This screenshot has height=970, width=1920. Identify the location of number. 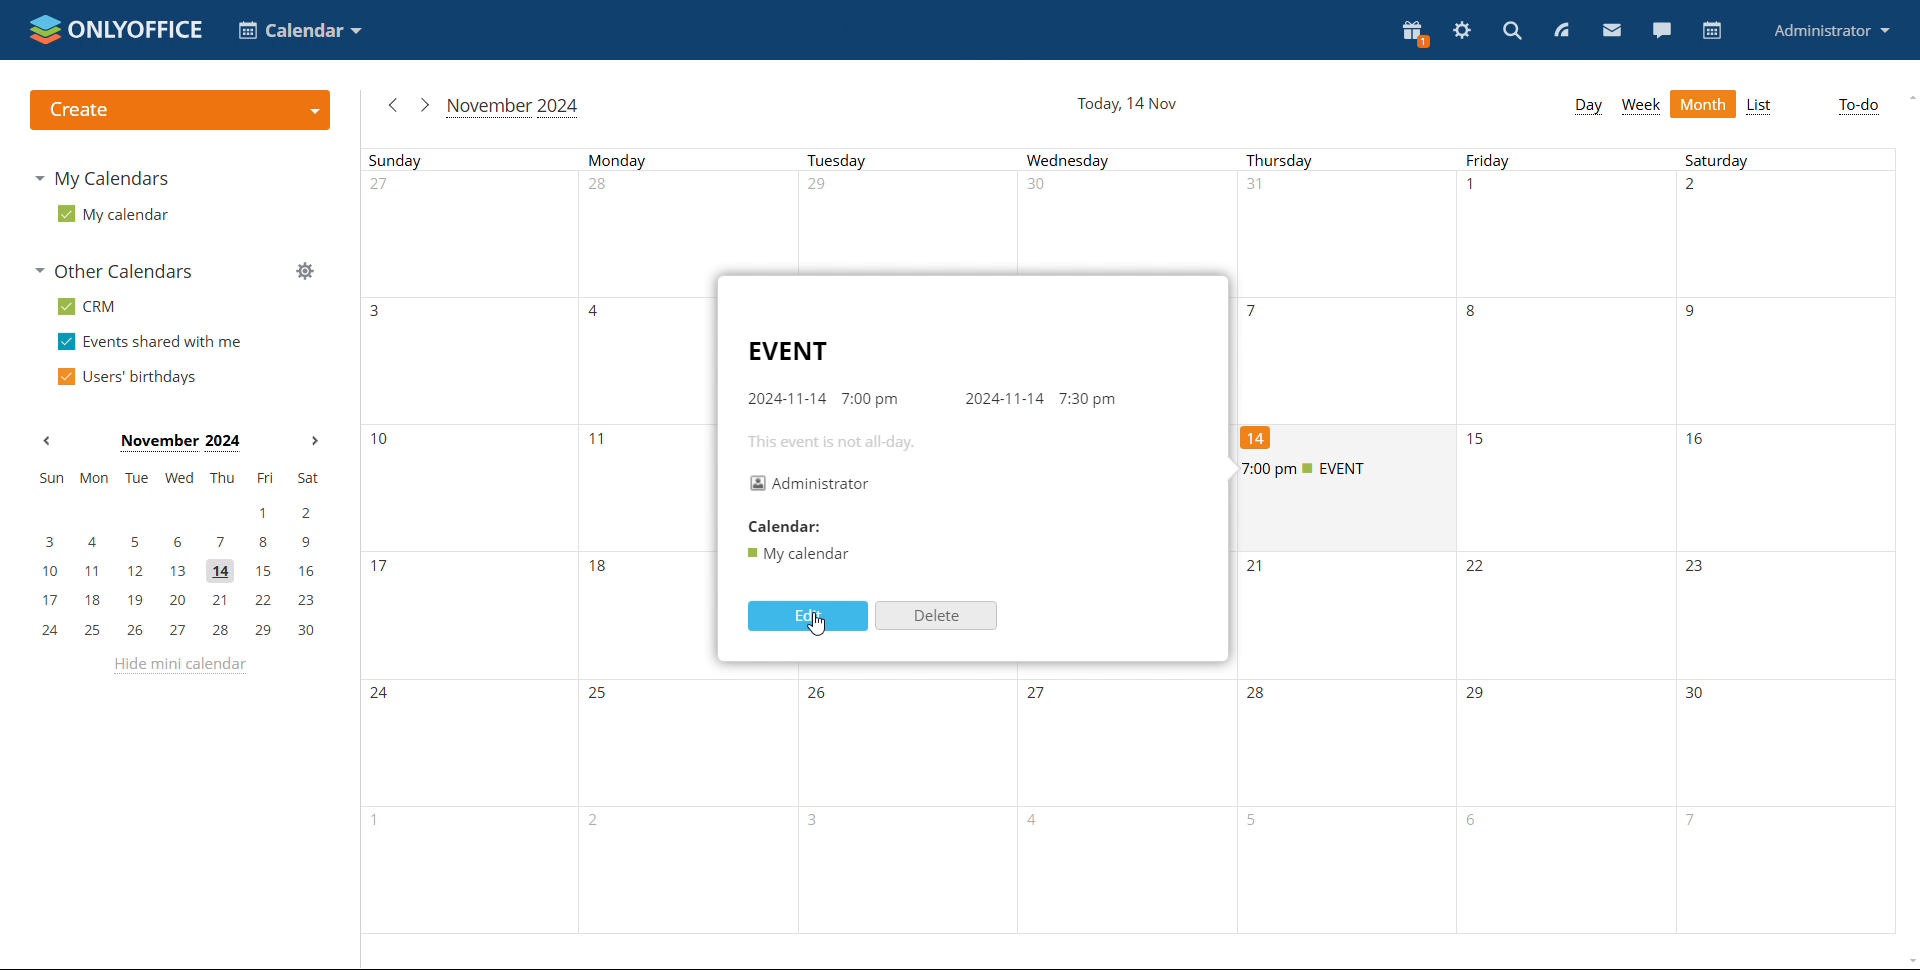
(1687, 823).